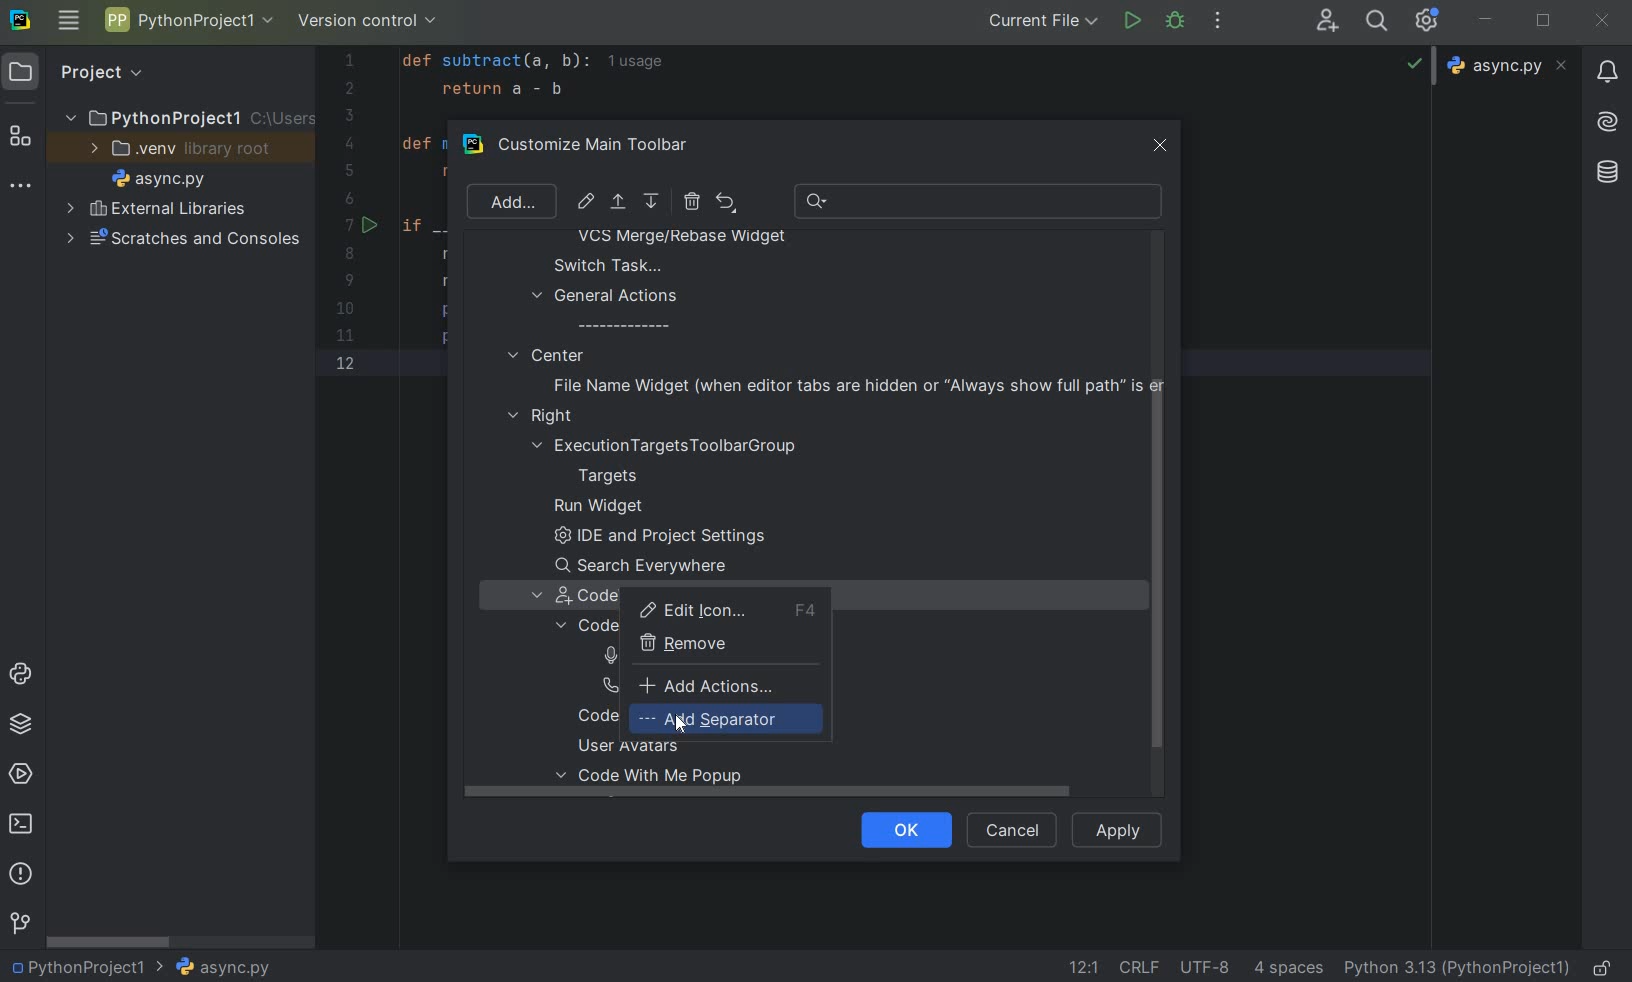  I want to click on MORE TOOL WINDOWS, so click(21, 187).